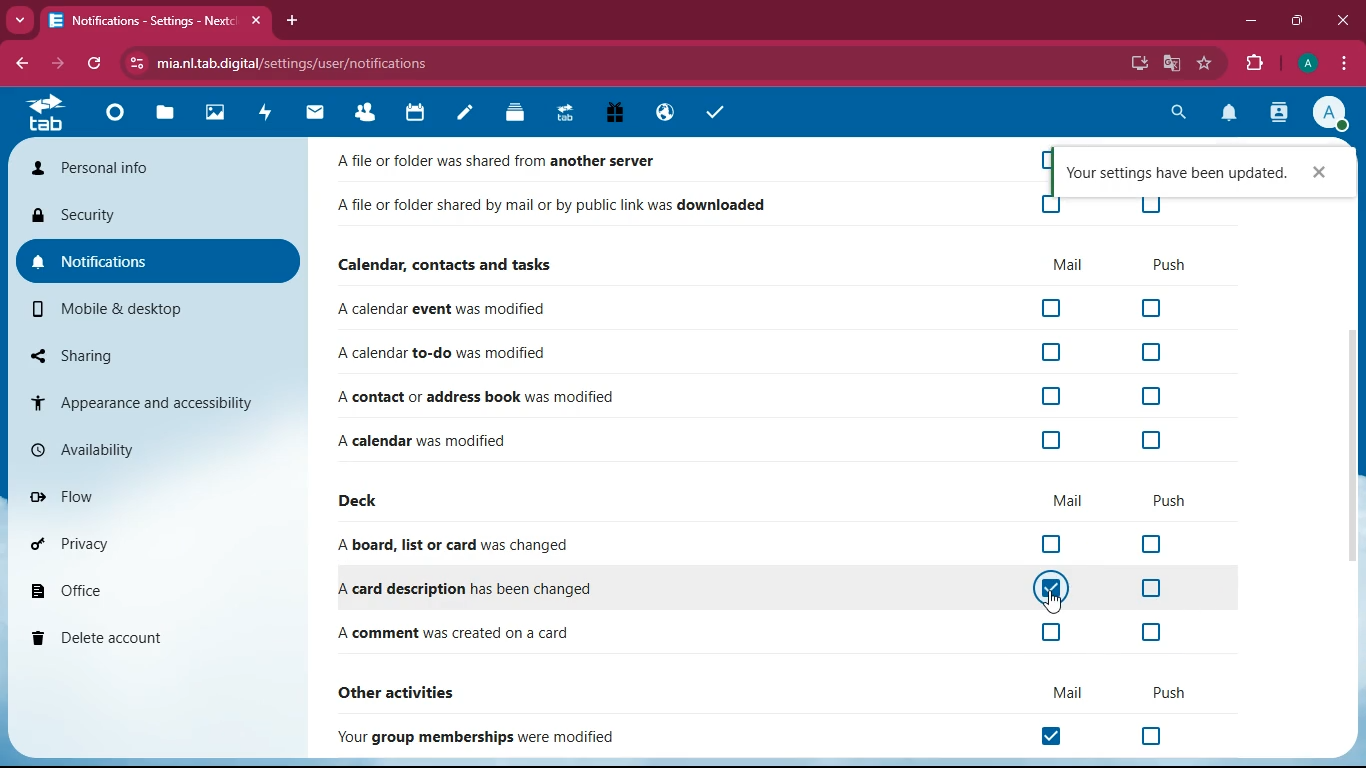 This screenshot has width=1366, height=768. I want to click on security, so click(160, 219).